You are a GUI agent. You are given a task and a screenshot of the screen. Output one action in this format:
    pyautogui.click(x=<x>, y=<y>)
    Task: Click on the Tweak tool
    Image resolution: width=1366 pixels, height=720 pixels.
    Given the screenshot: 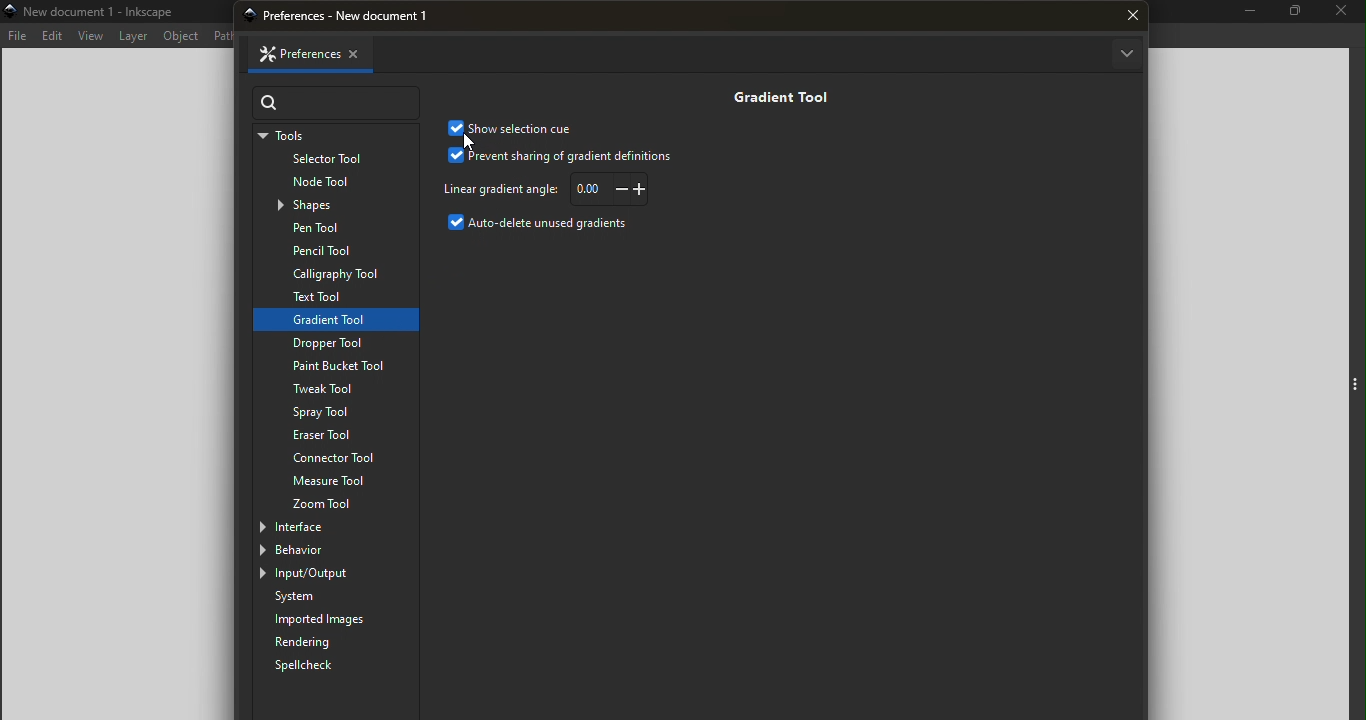 What is the action you would take?
    pyautogui.click(x=331, y=390)
    